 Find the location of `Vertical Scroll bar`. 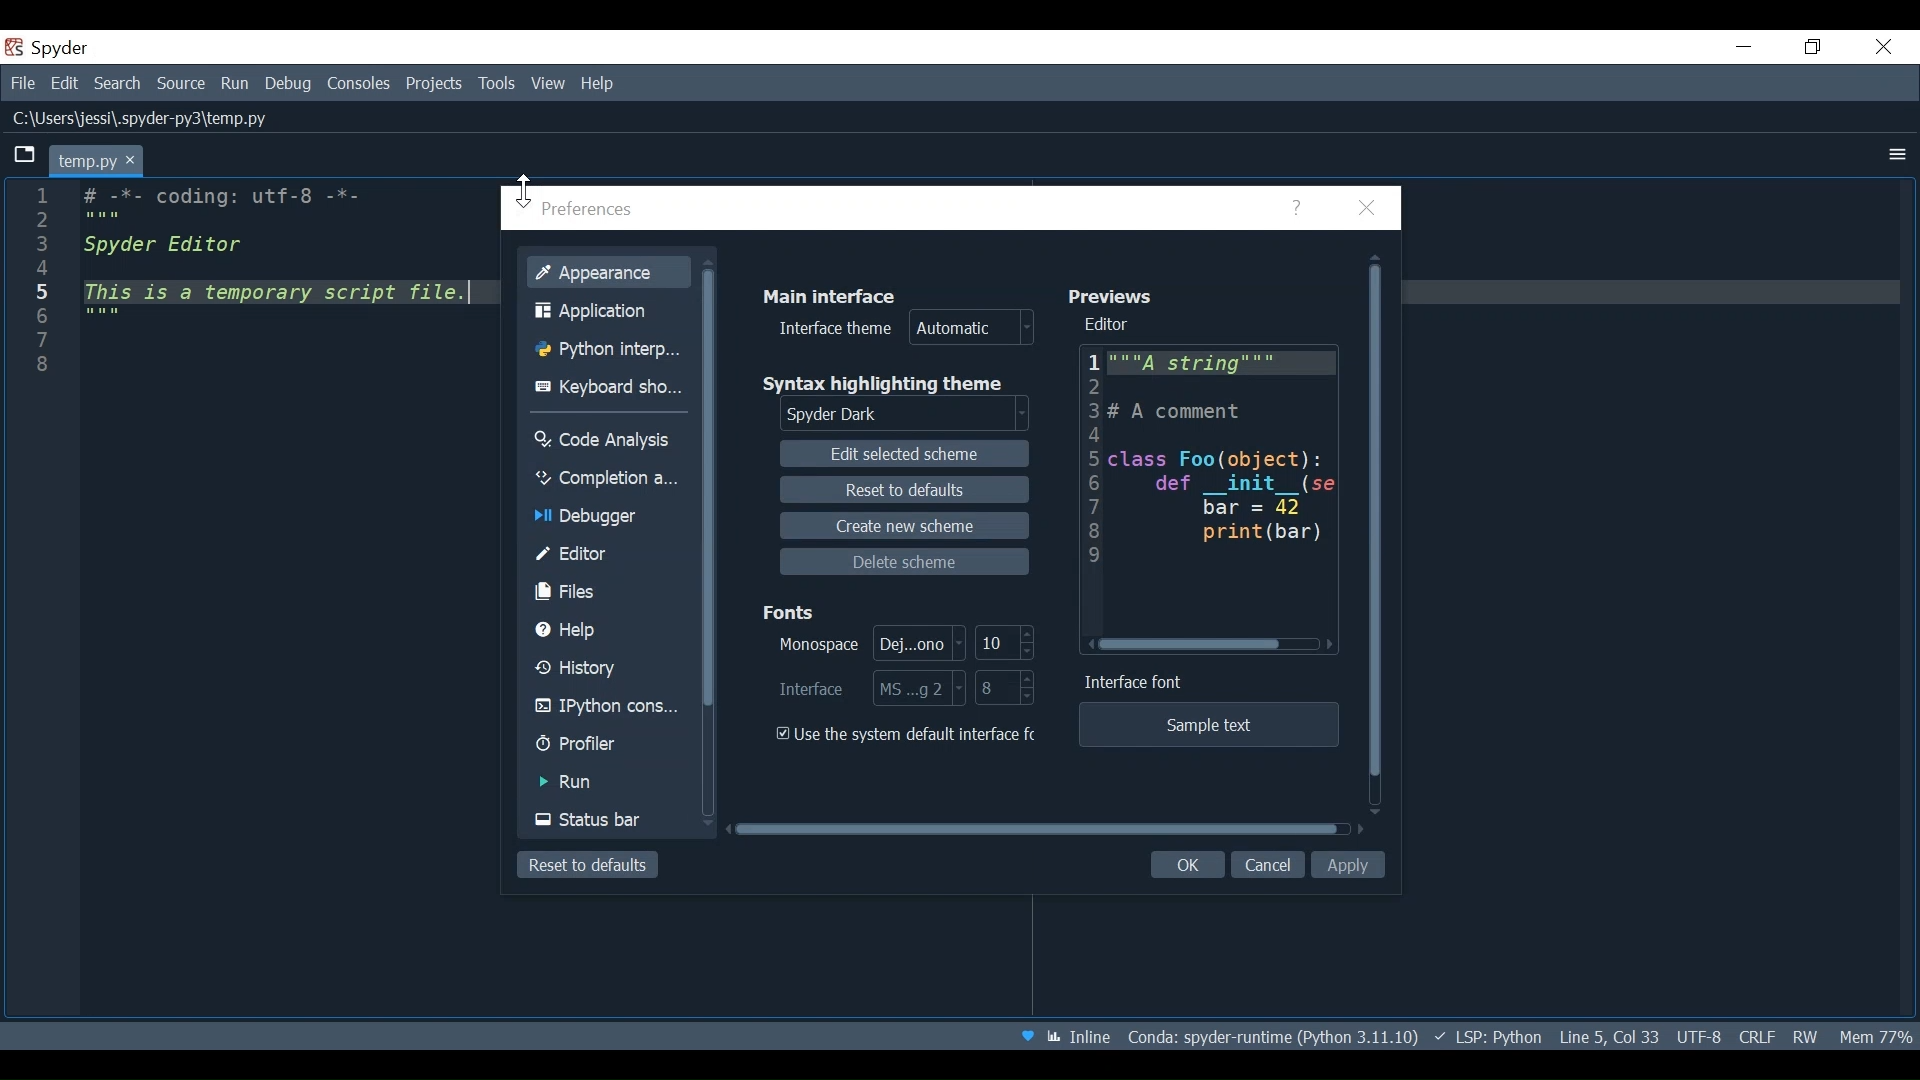

Vertical Scroll bar is located at coordinates (1377, 514).